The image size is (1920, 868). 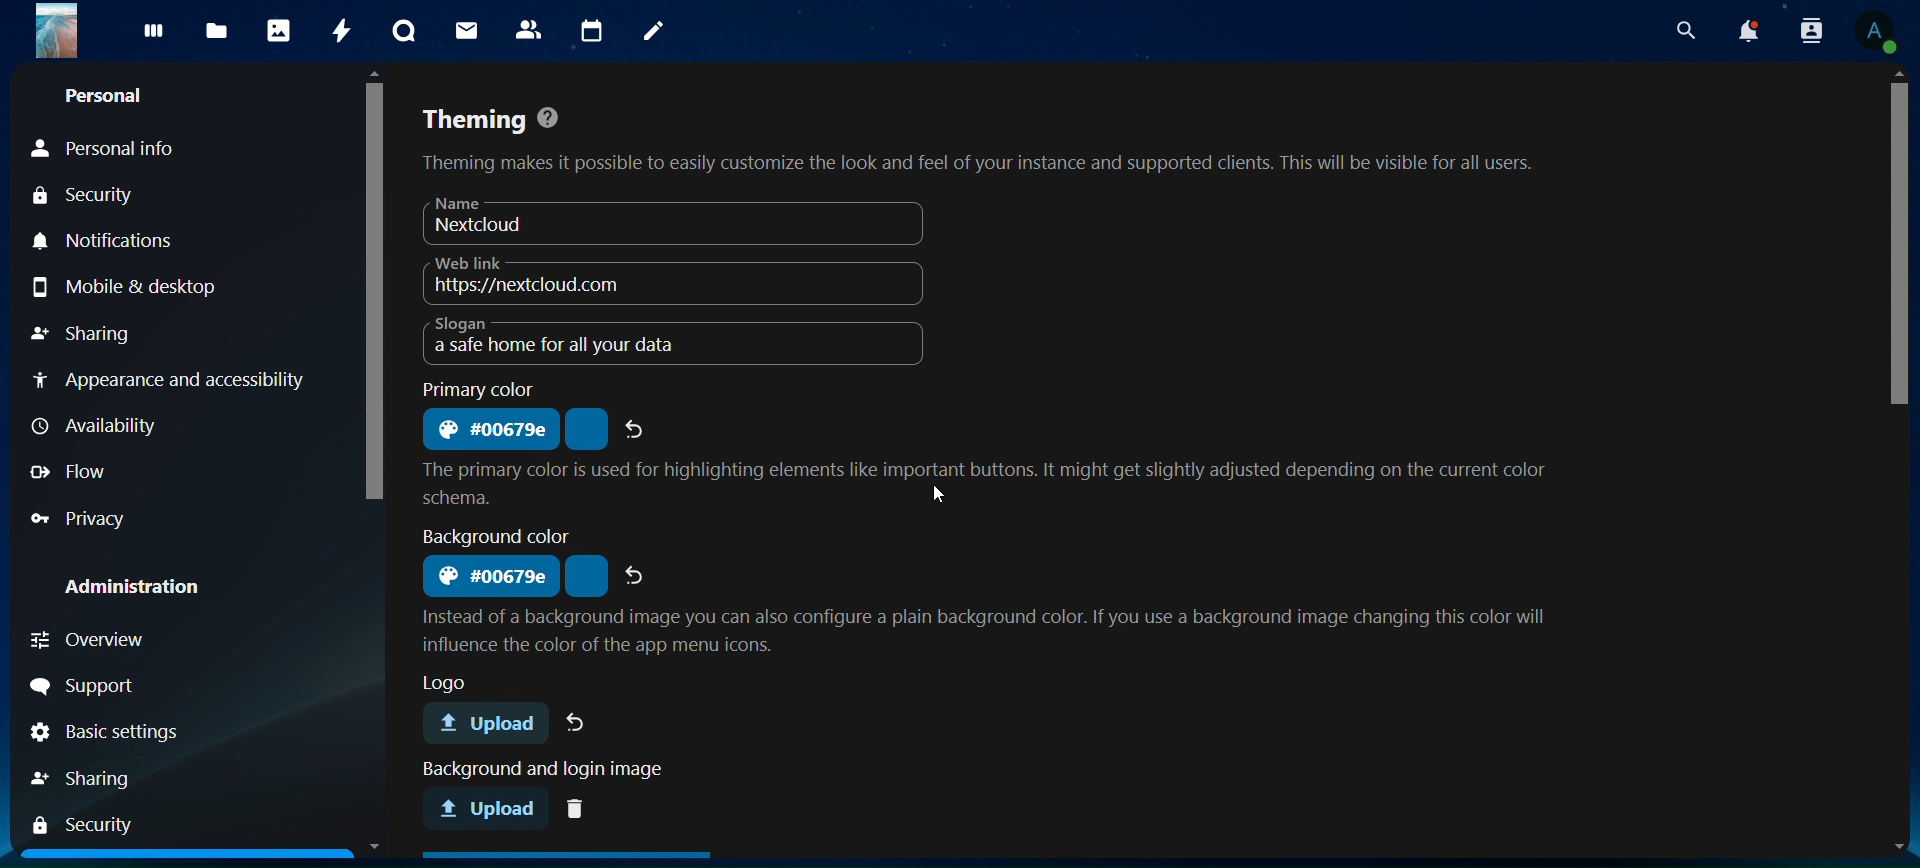 What do you see at coordinates (371, 293) in the screenshot?
I see `scroll bar` at bounding box center [371, 293].